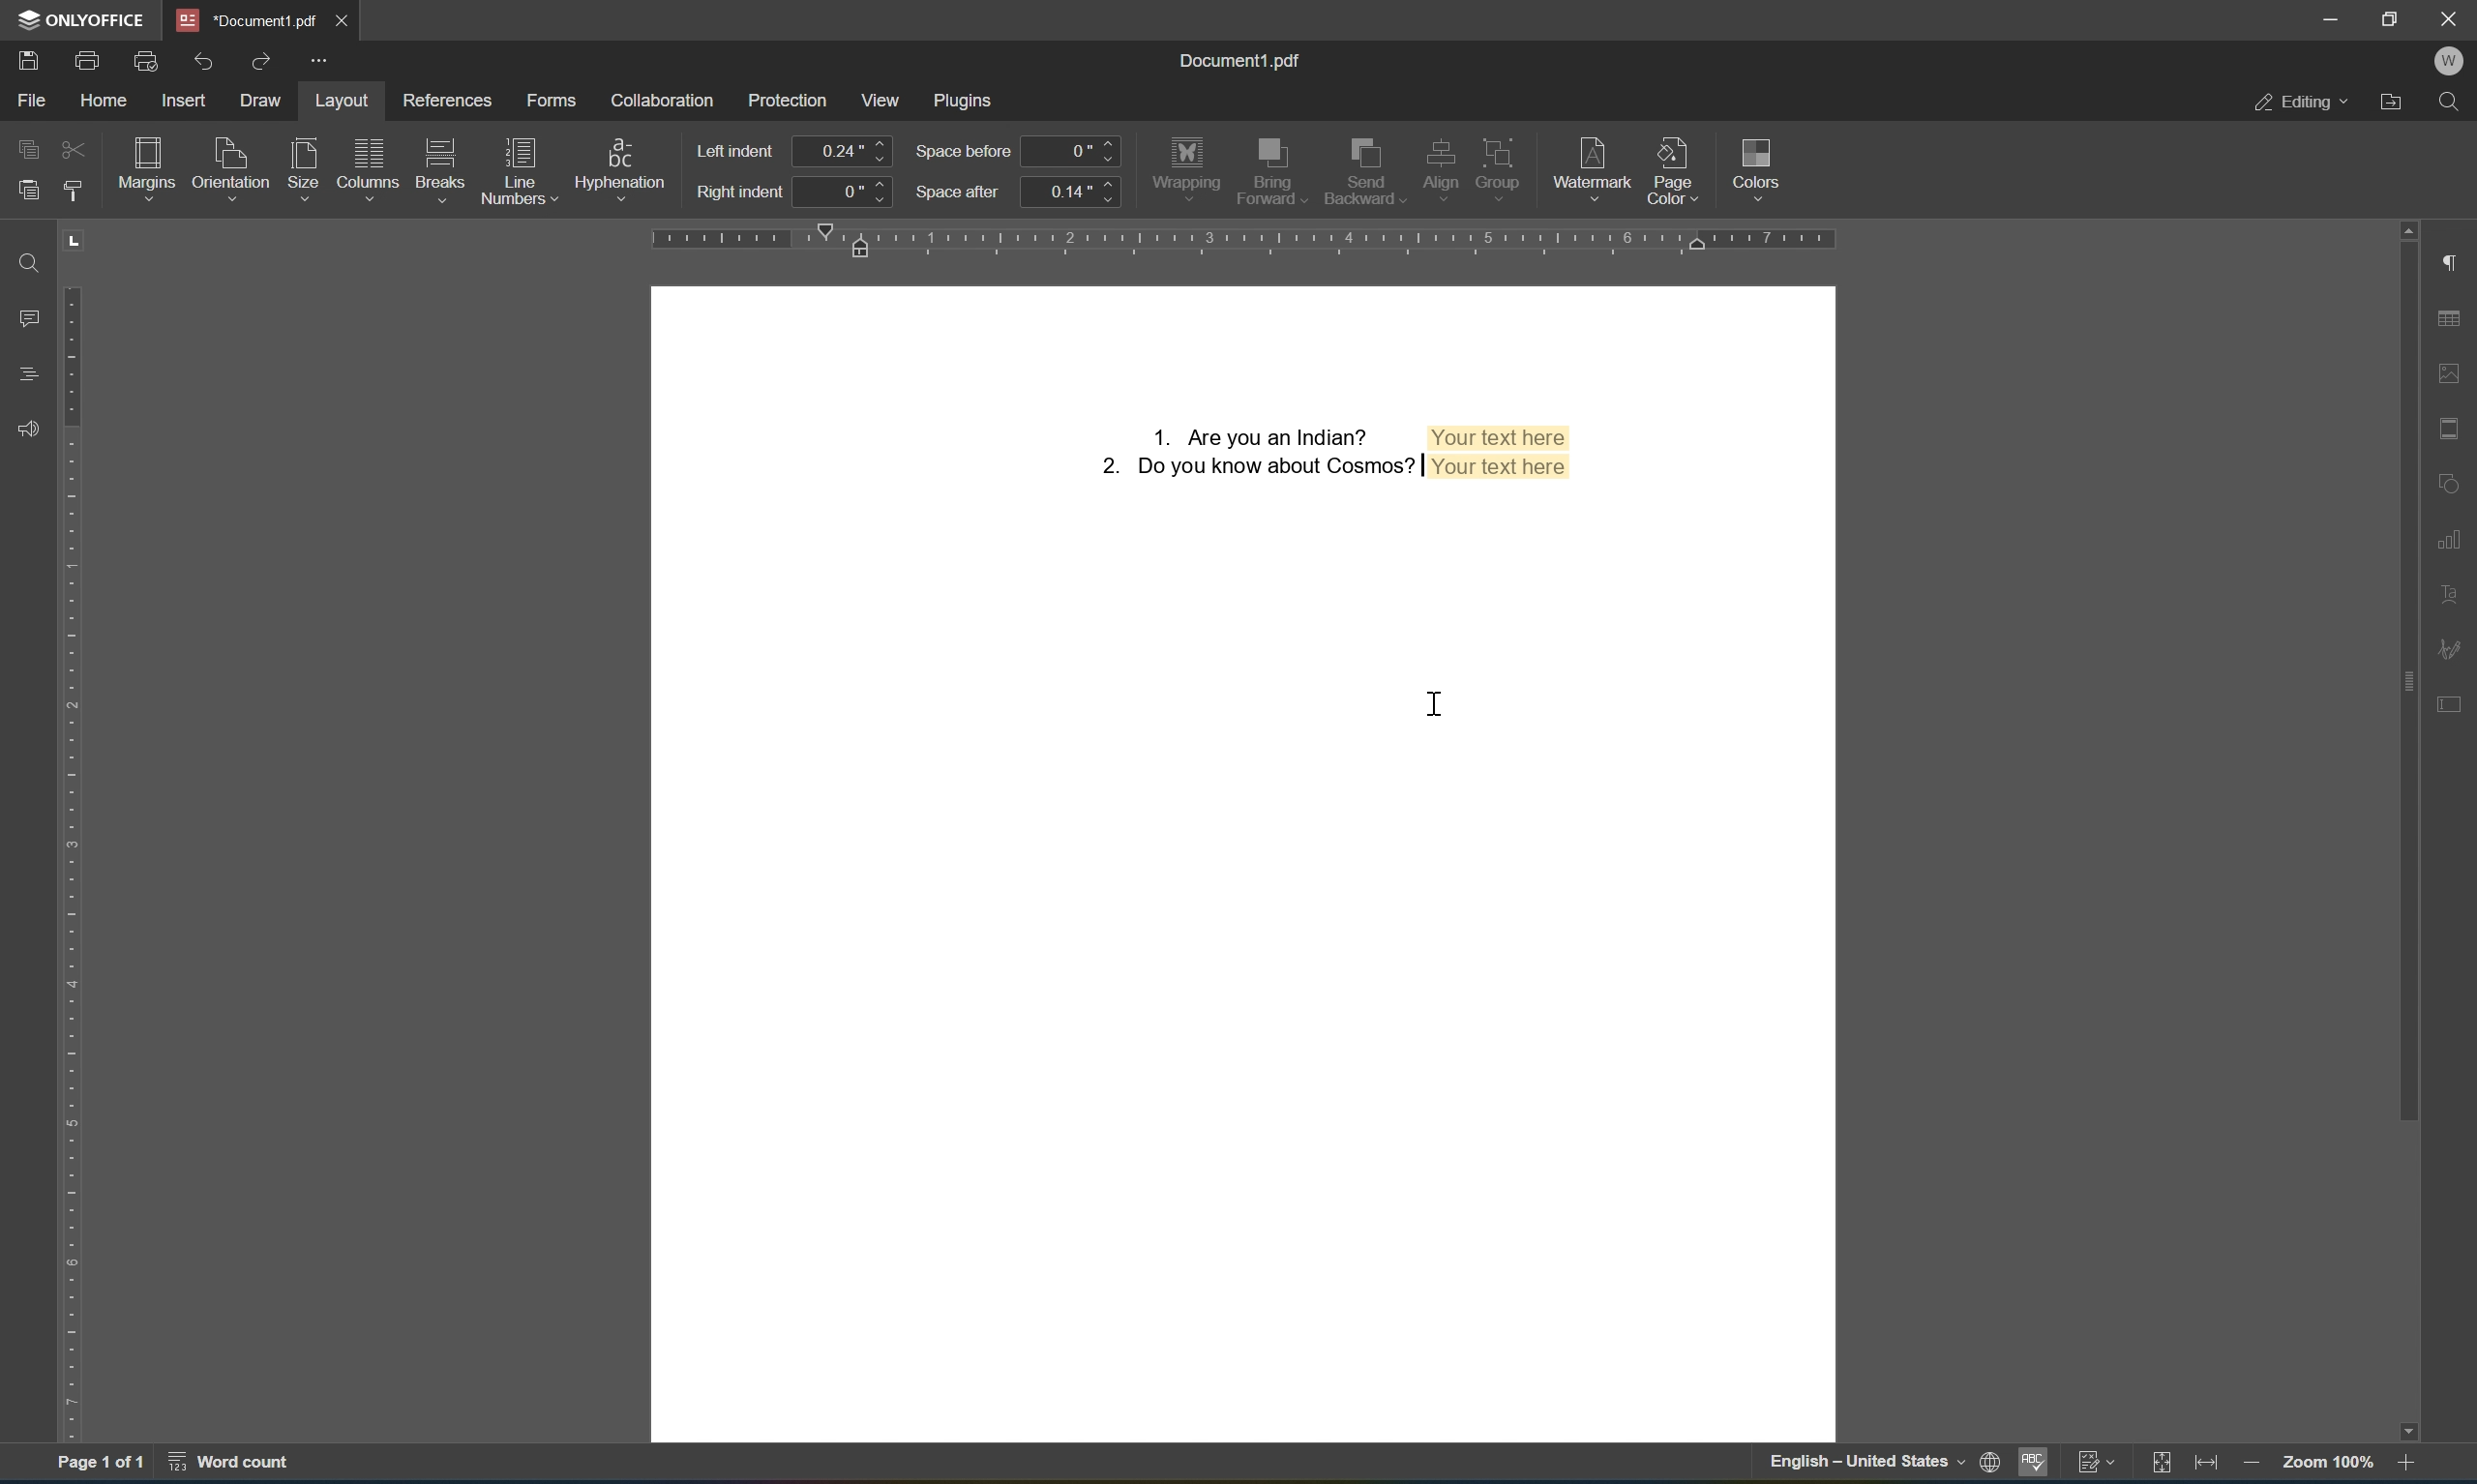 The image size is (2477, 1484). What do you see at coordinates (2455, 260) in the screenshot?
I see `paragraph settings` at bounding box center [2455, 260].